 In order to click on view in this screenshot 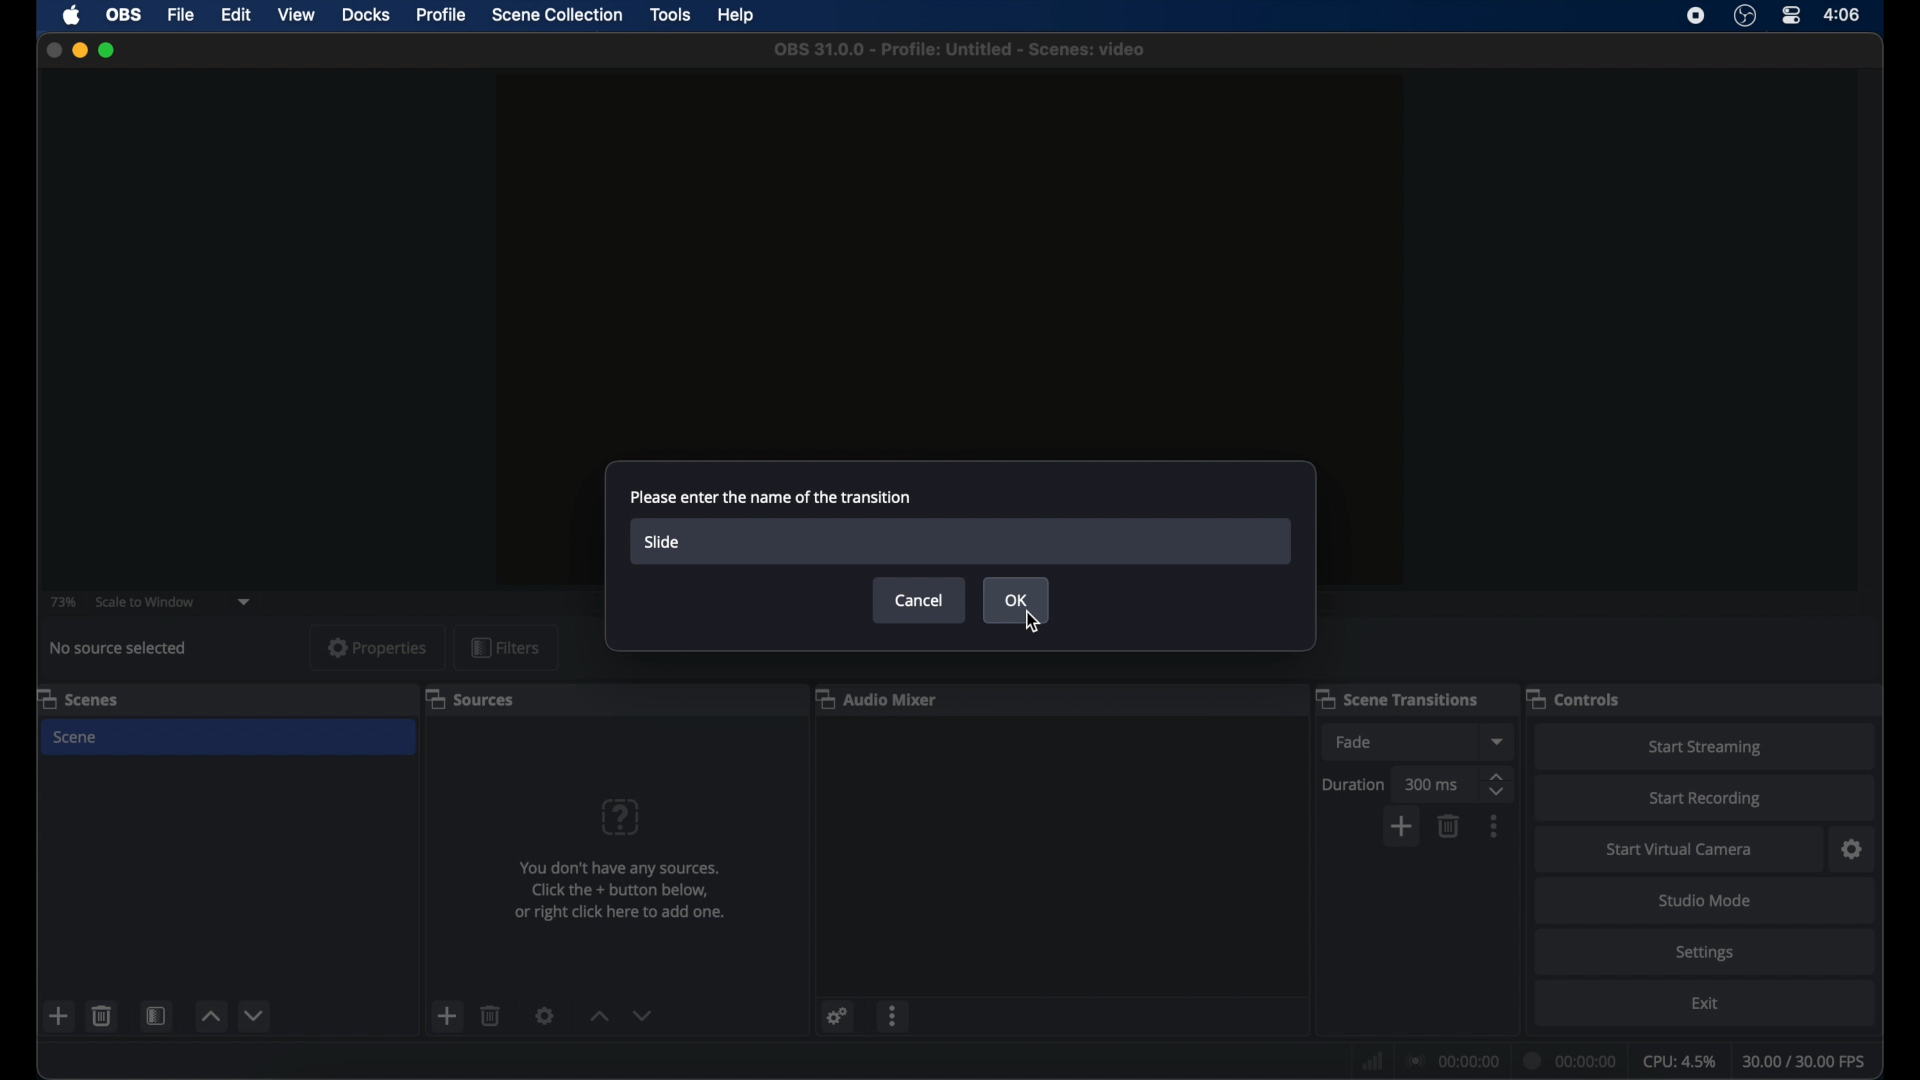, I will do `click(296, 16)`.